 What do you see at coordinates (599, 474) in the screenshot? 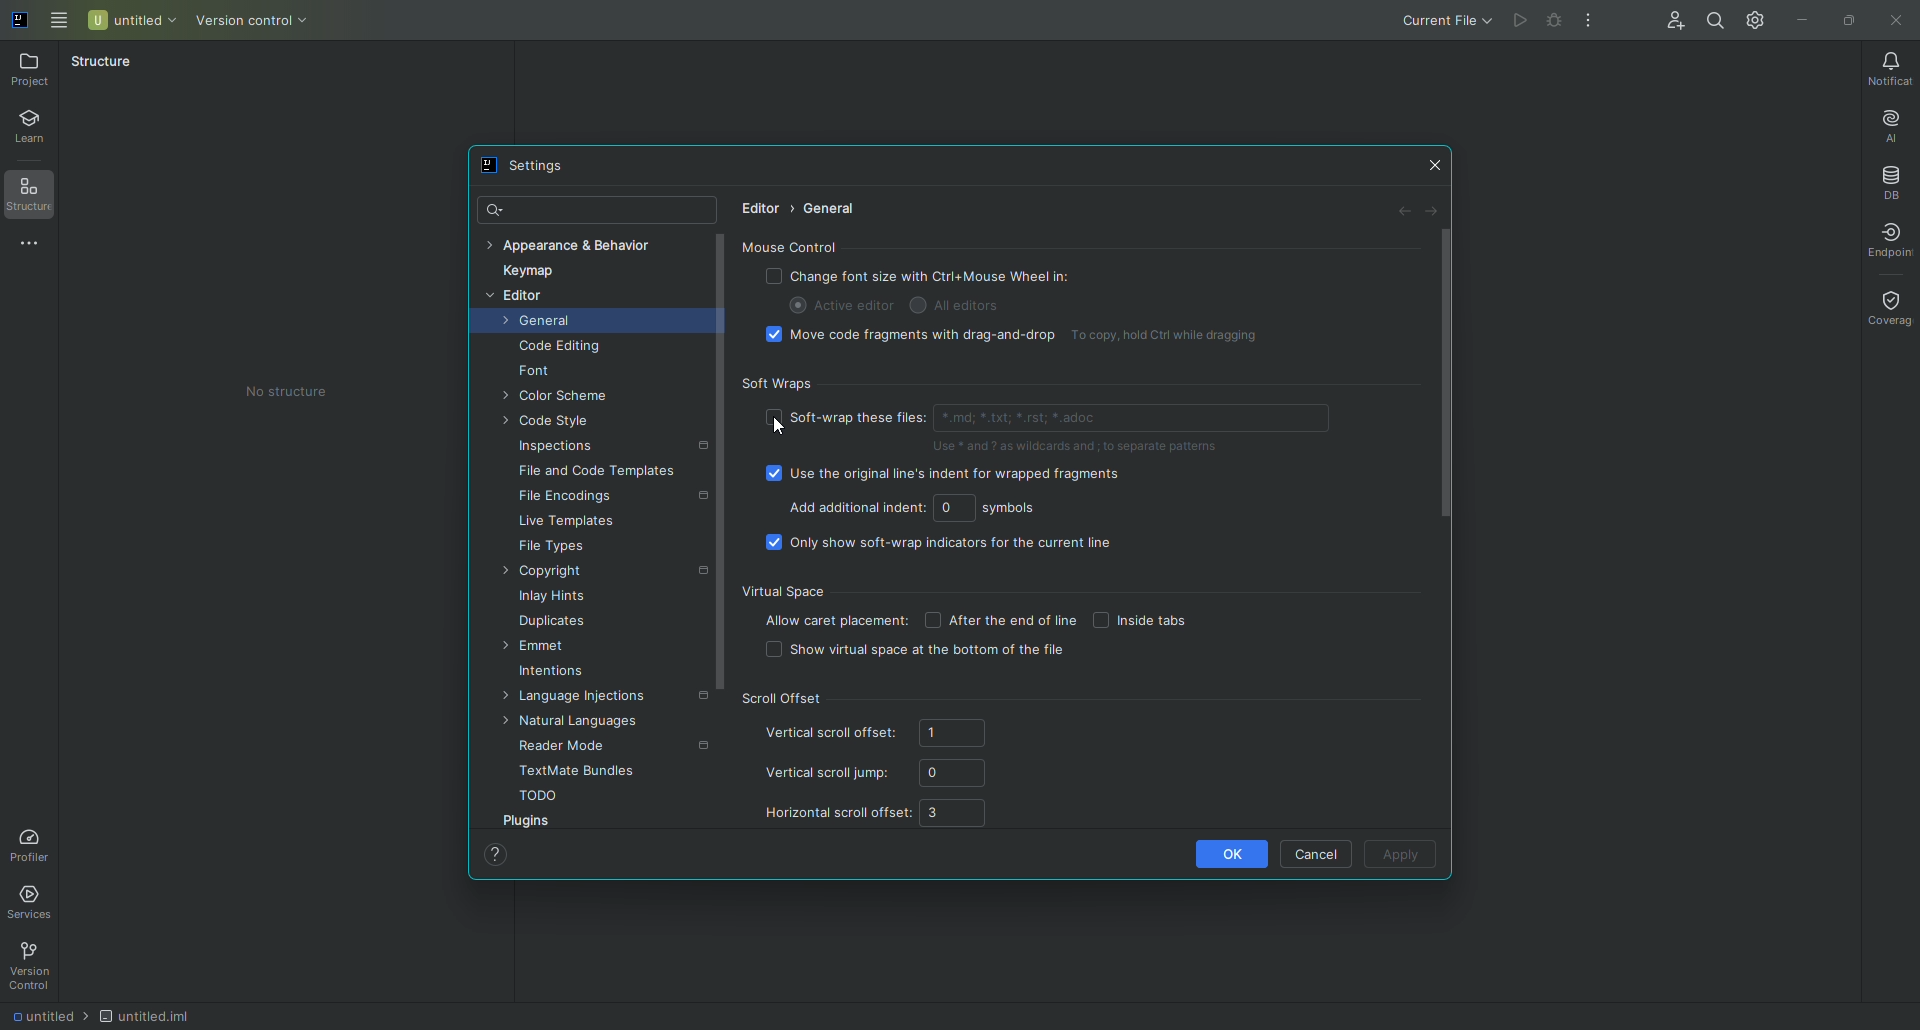
I see `File and Code Templates` at bounding box center [599, 474].